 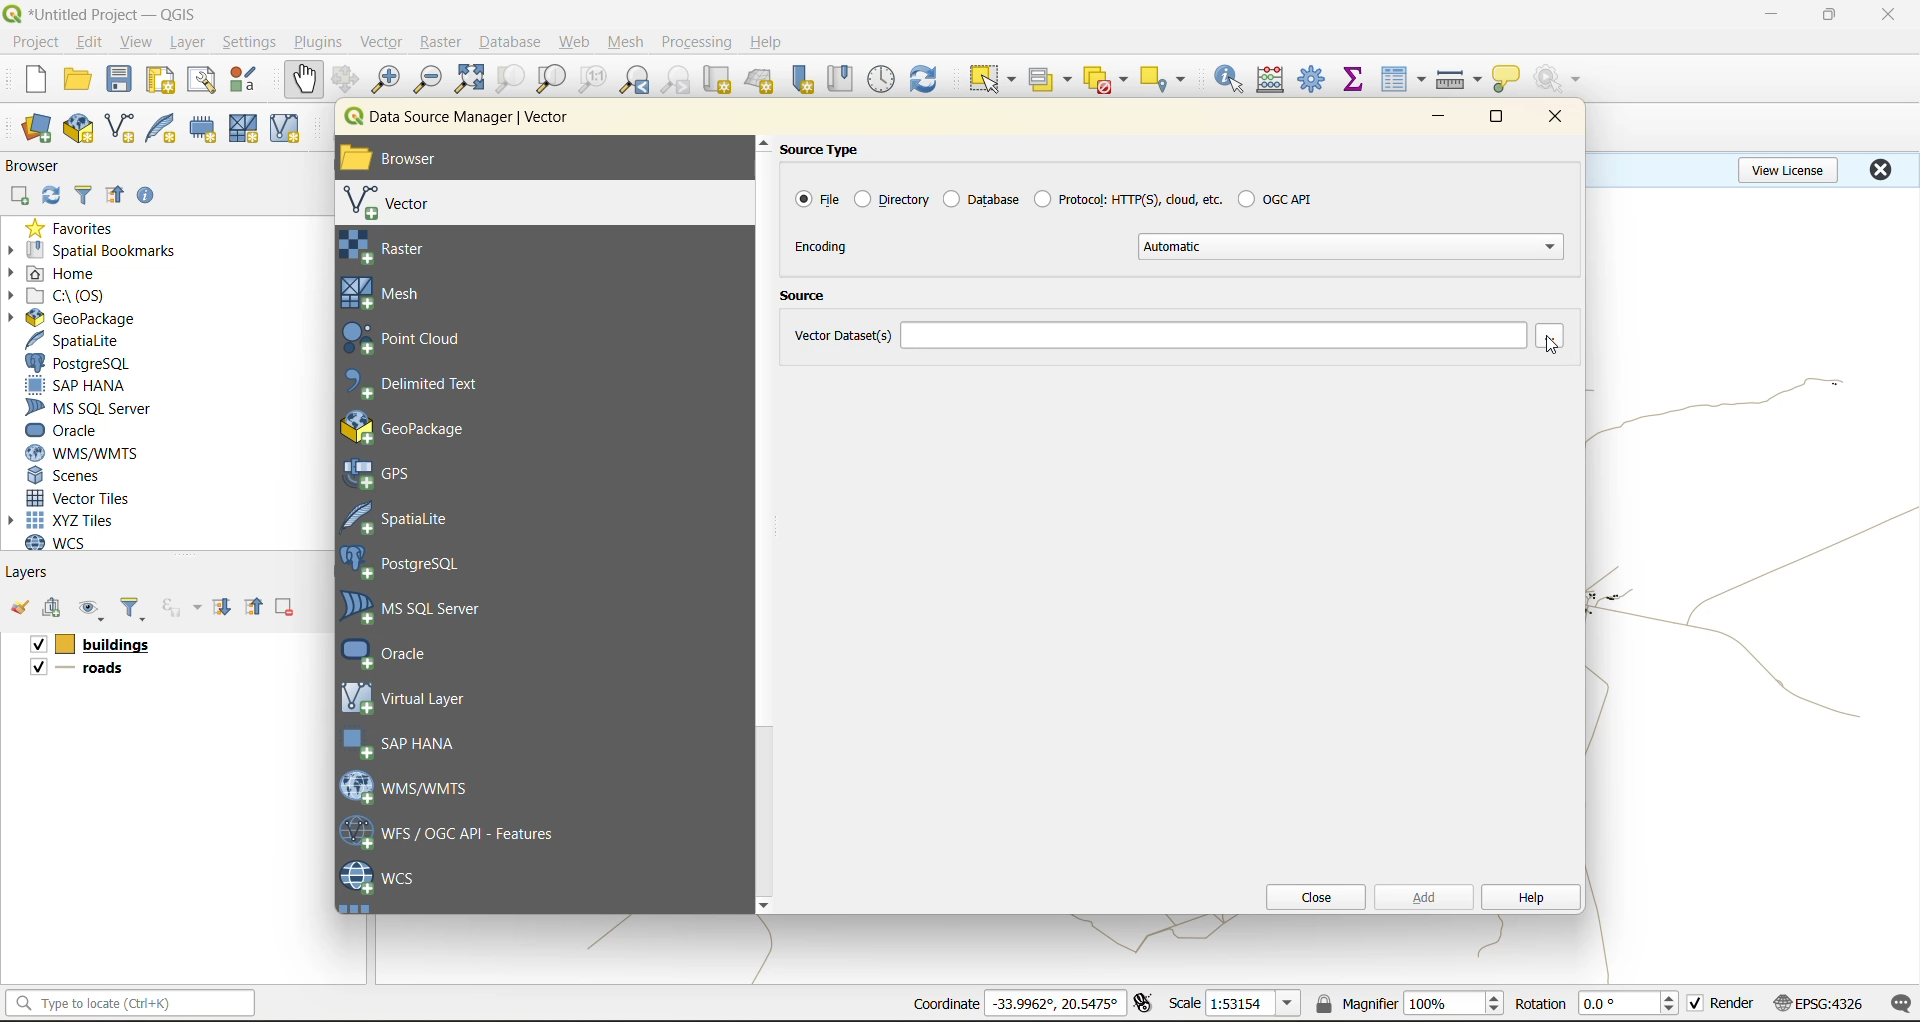 I want to click on select value, so click(x=1054, y=83).